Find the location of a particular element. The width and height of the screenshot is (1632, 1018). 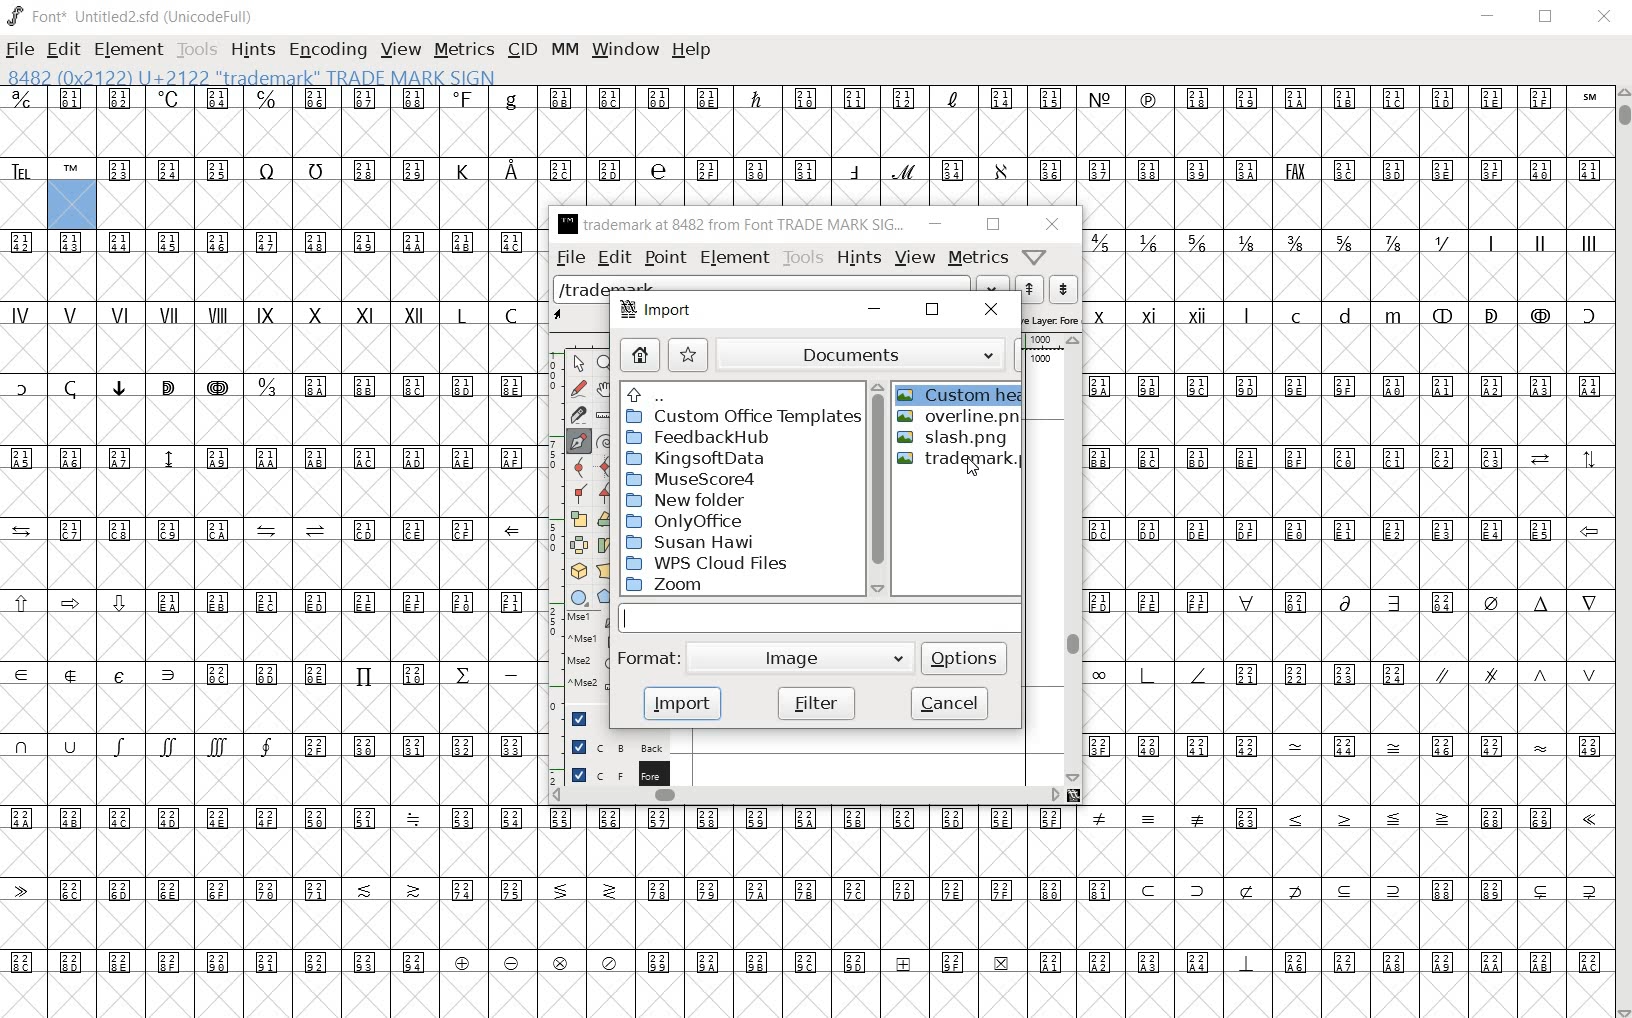

Help/Window is located at coordinates (1035, 254).